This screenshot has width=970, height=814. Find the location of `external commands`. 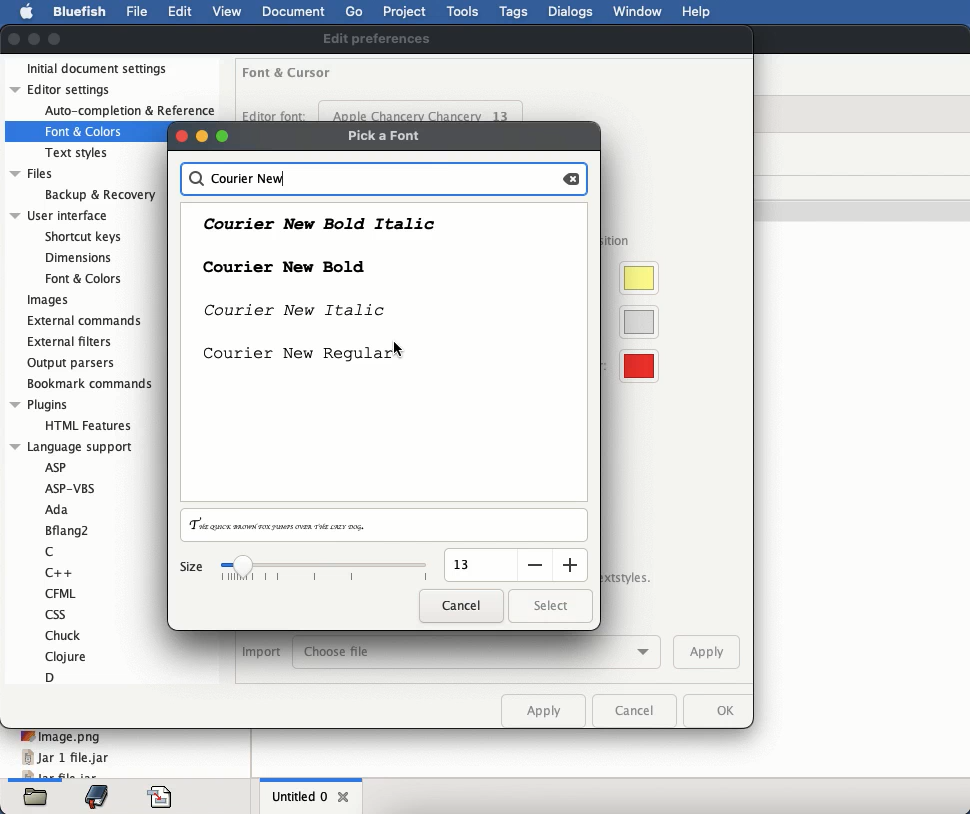

external commands is located at coordinates (84, 321).